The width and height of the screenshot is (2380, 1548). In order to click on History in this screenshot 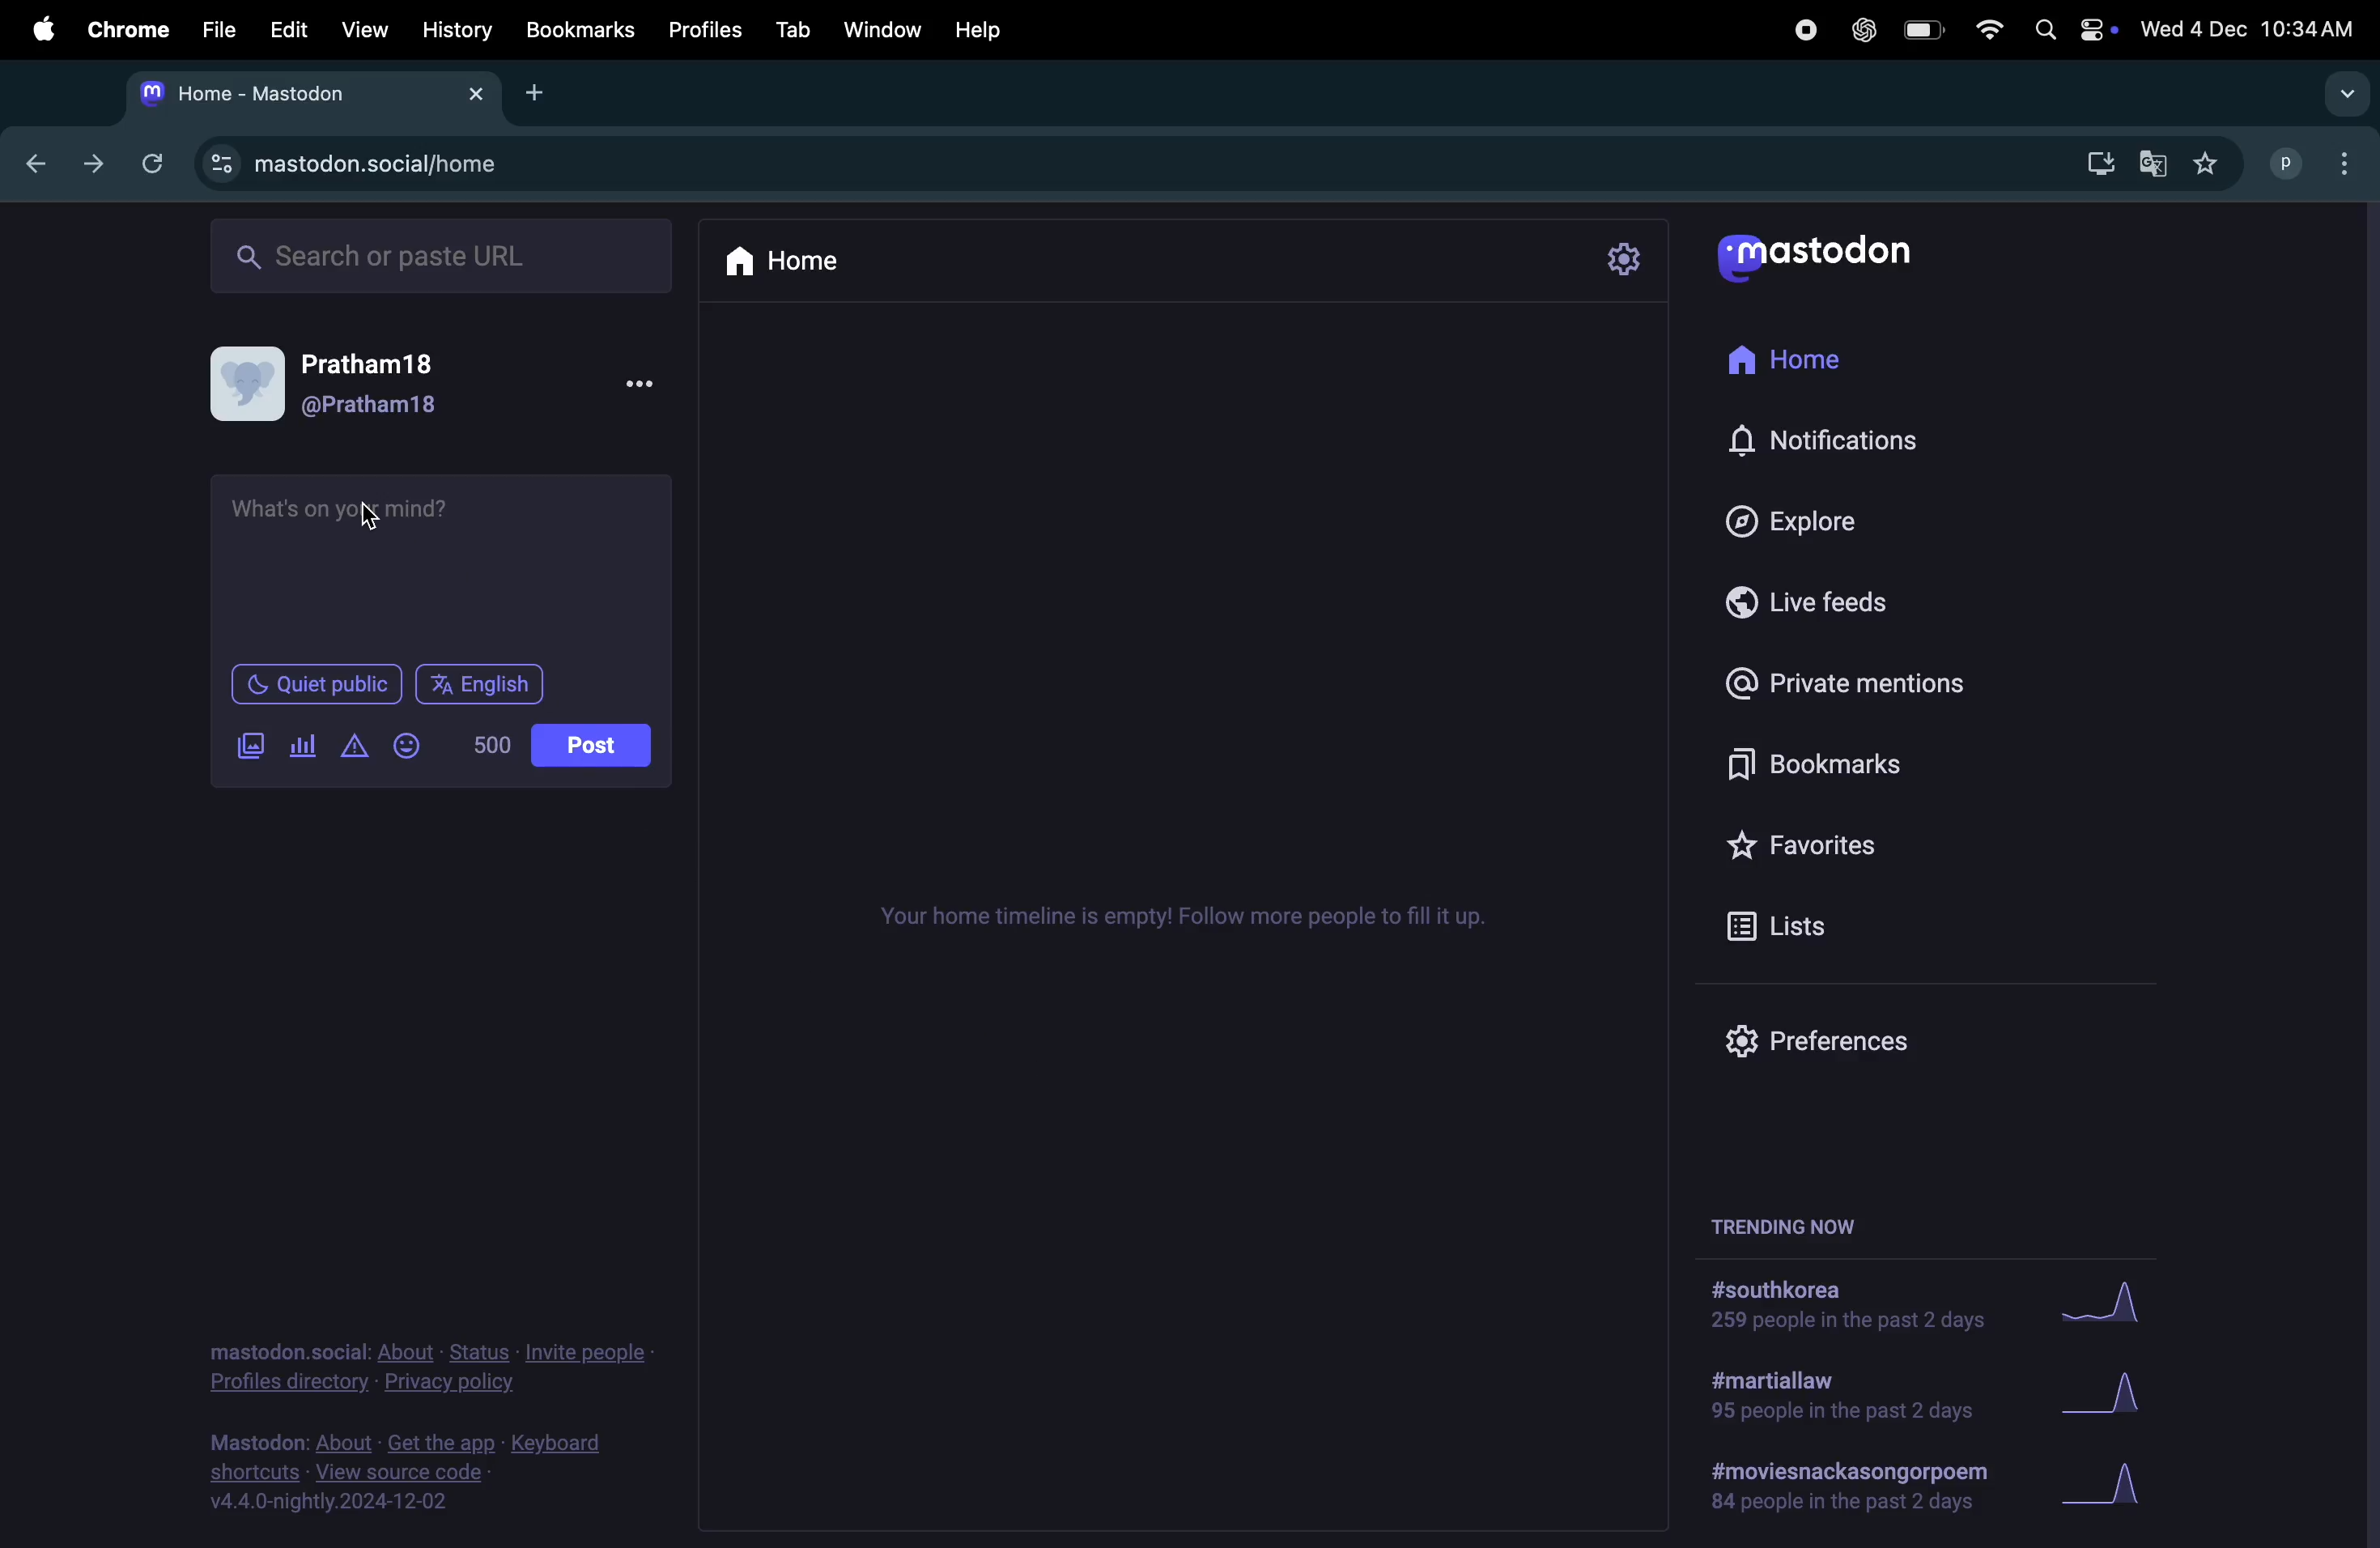, I will do `click(456, 30)`.